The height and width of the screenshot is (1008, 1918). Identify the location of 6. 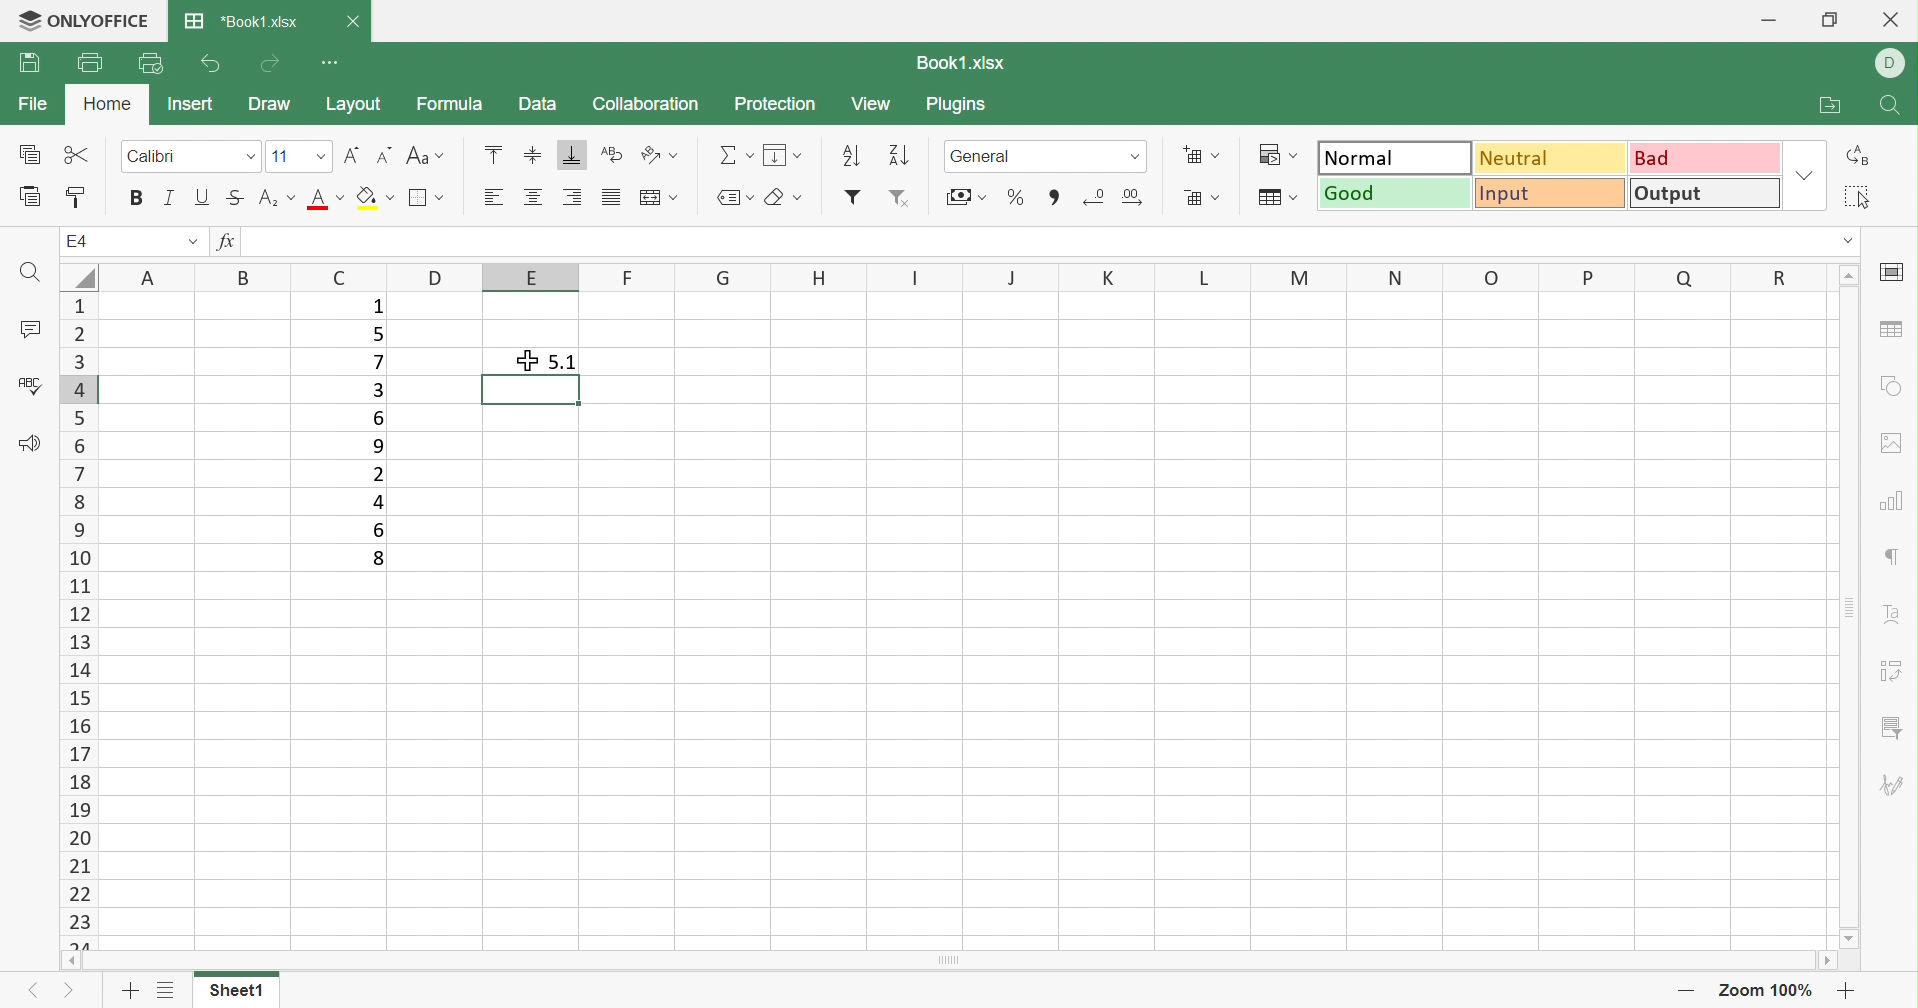
(376, 529).